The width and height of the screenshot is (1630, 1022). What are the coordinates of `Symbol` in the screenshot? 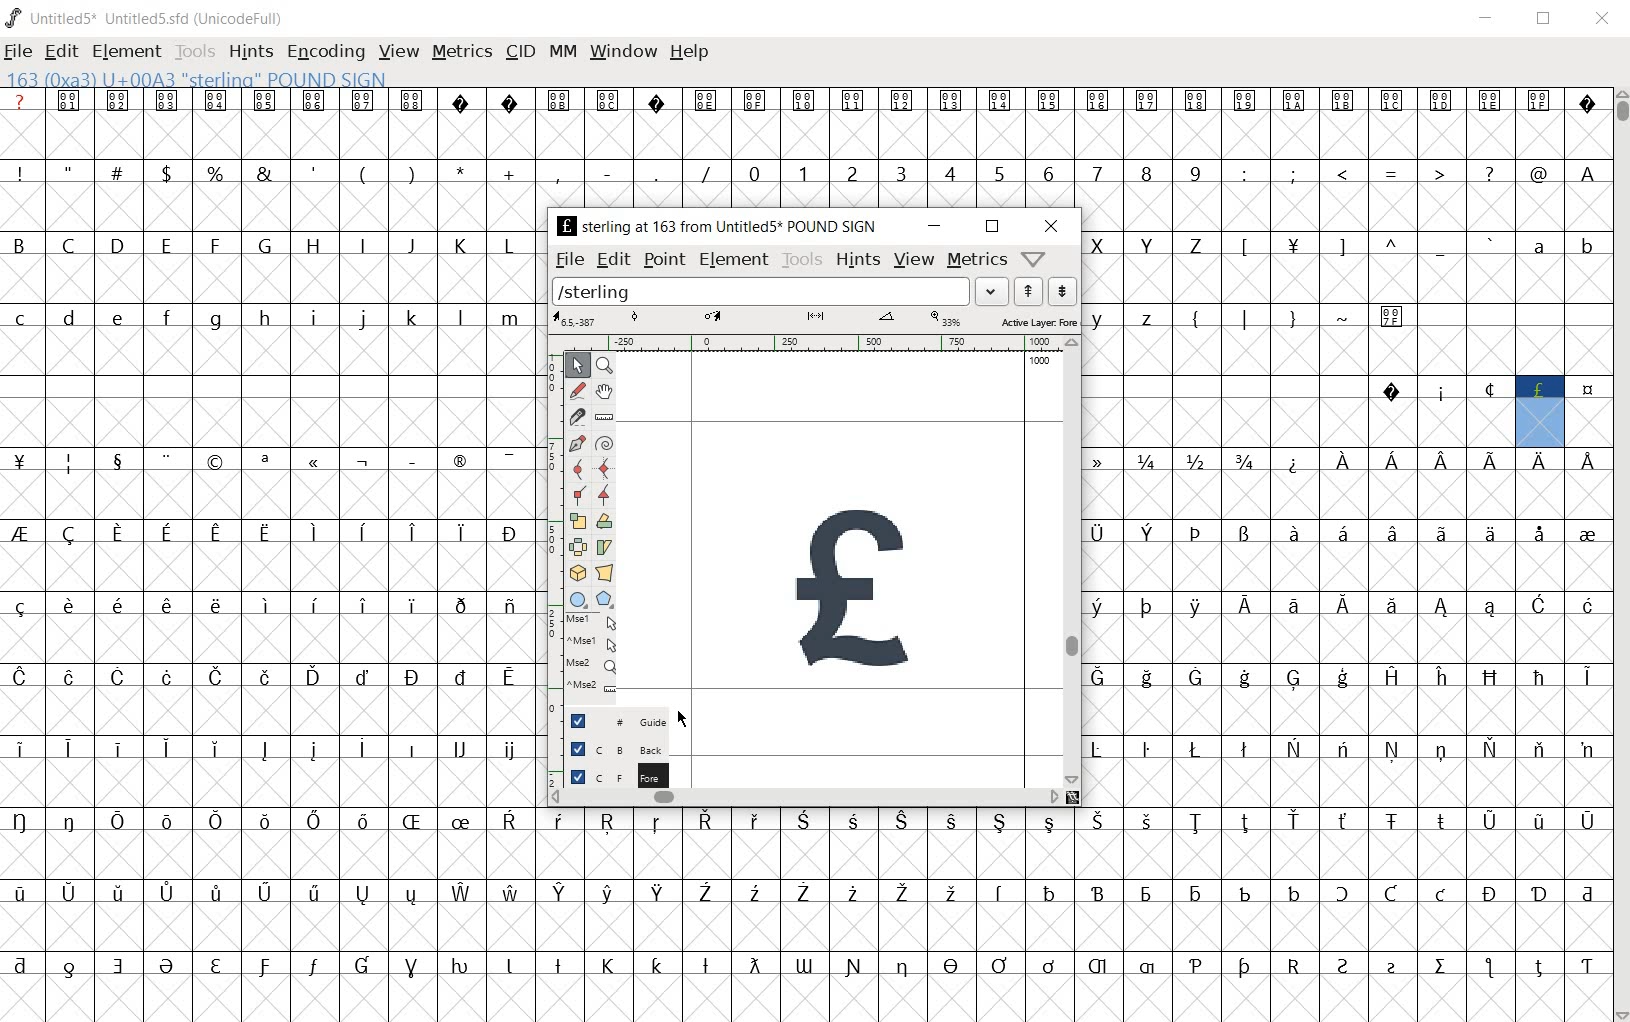 It's located at (509, 967).